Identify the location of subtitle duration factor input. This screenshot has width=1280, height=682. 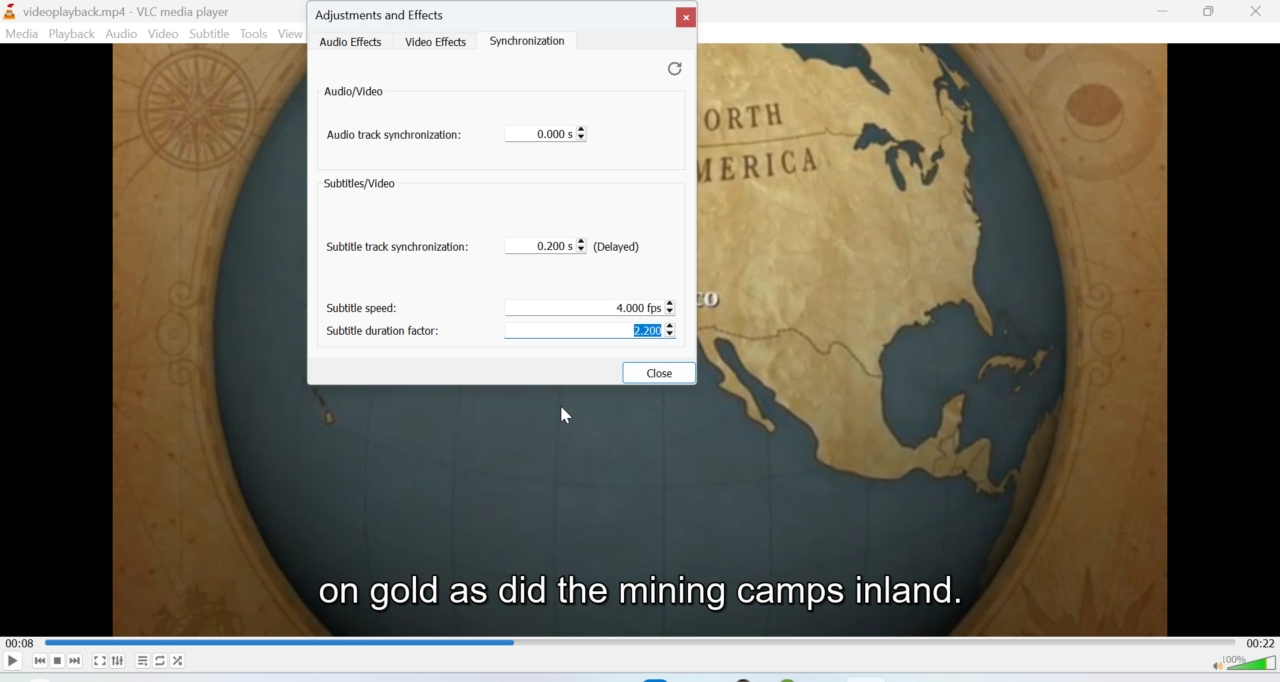
(594, 331).